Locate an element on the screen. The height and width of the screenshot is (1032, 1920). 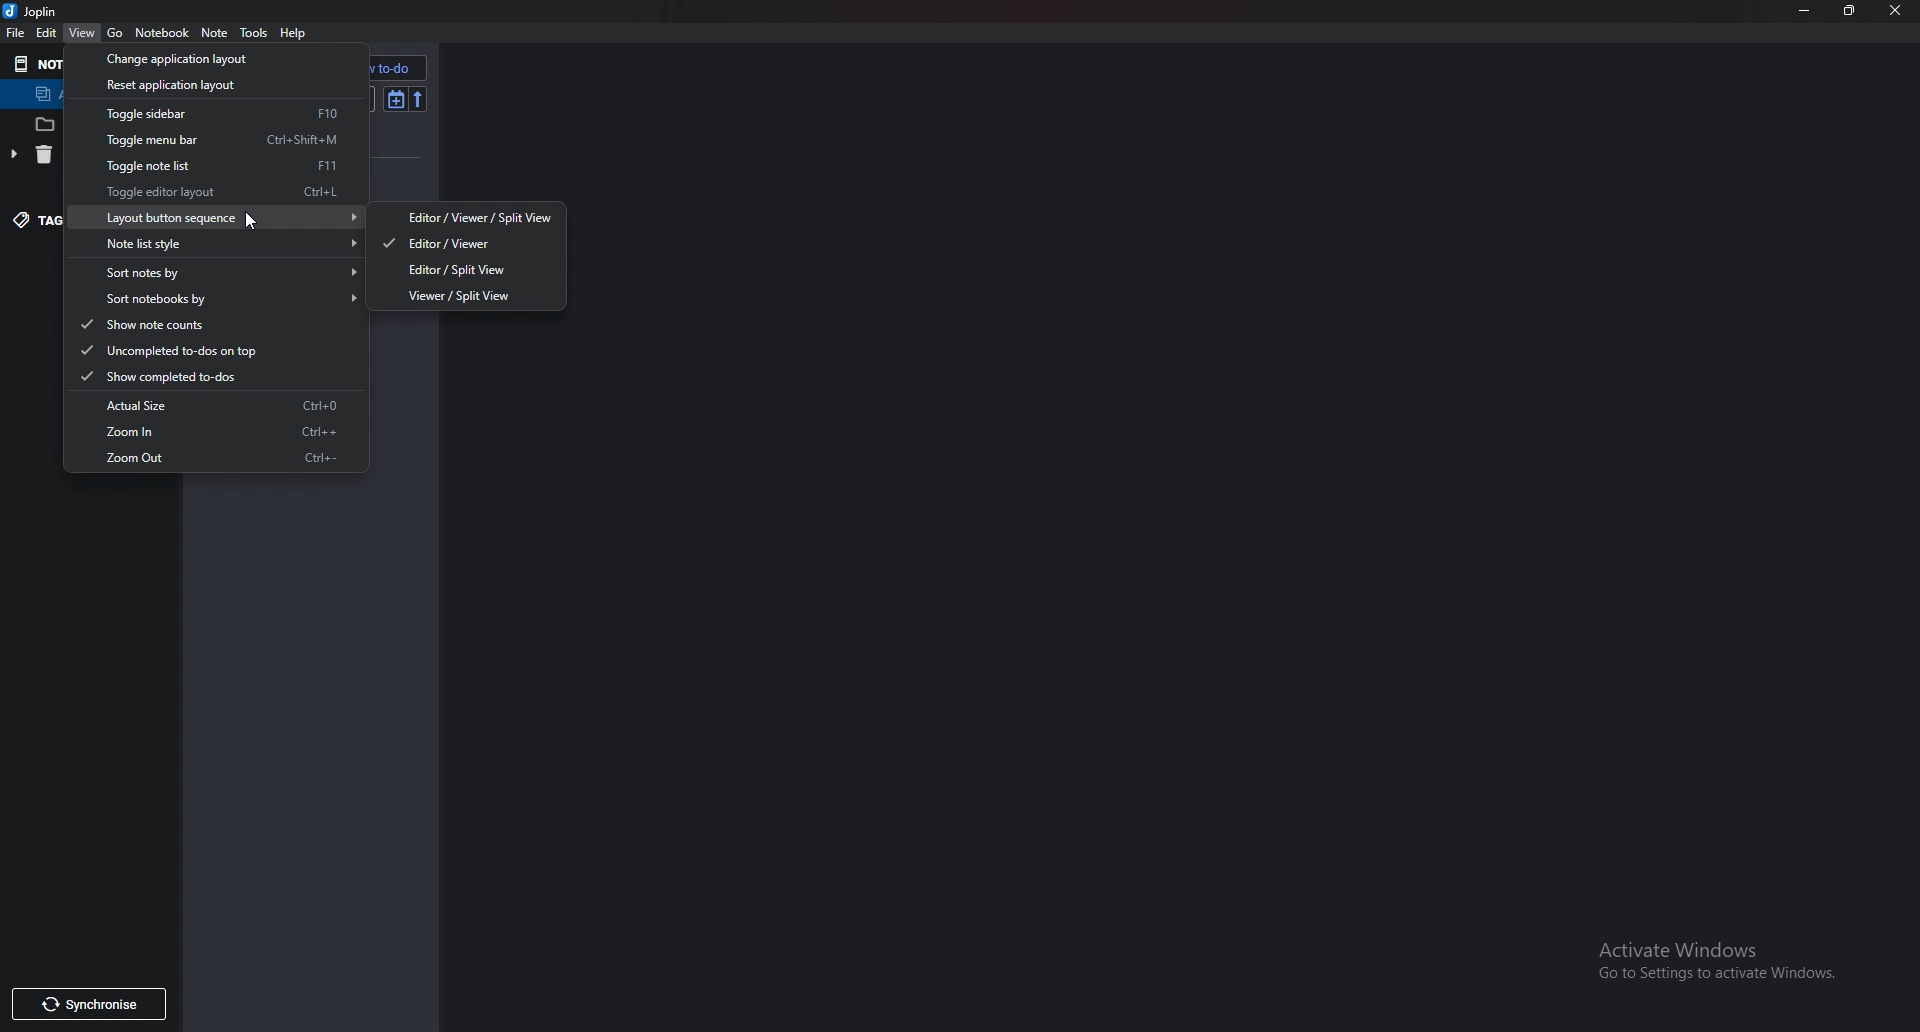
File is located at coordinates (16, 35).